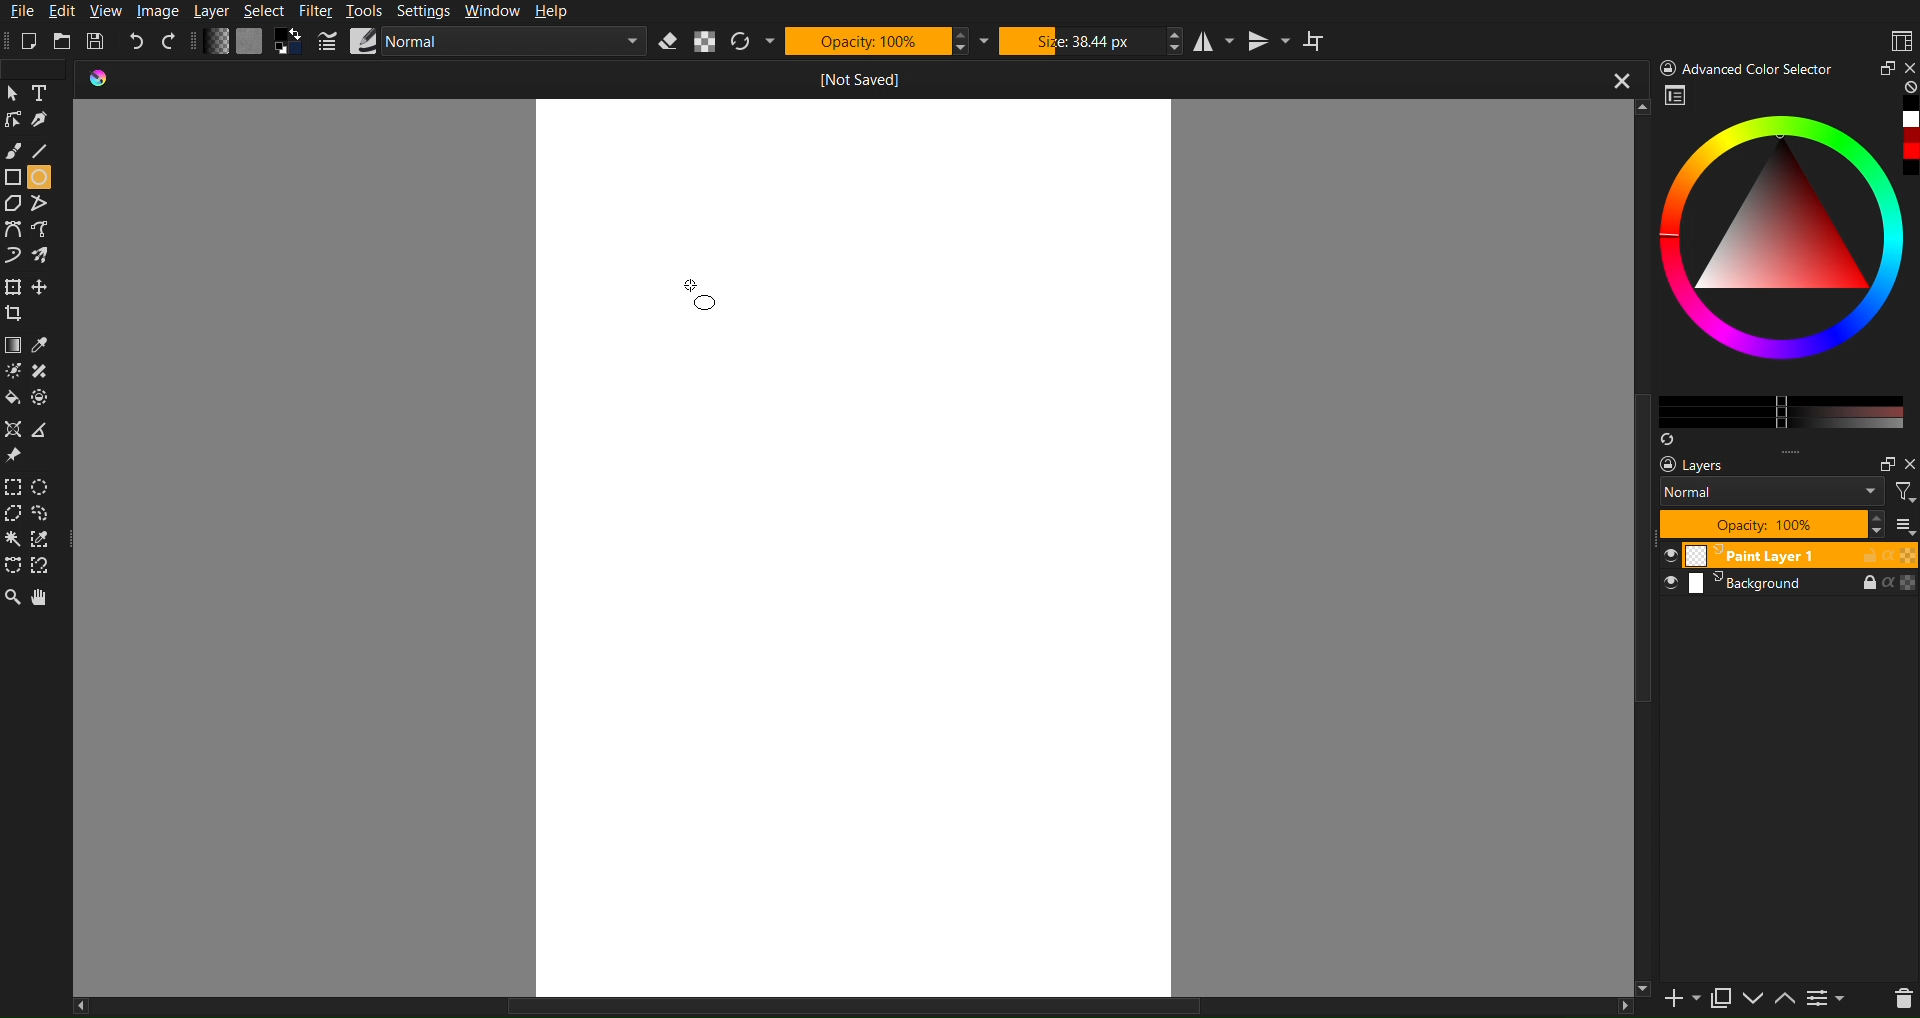  What do you see at coordinates (14, 514) in the screenshot?
I see `Selction polygon` at bounding box center [14, 514].